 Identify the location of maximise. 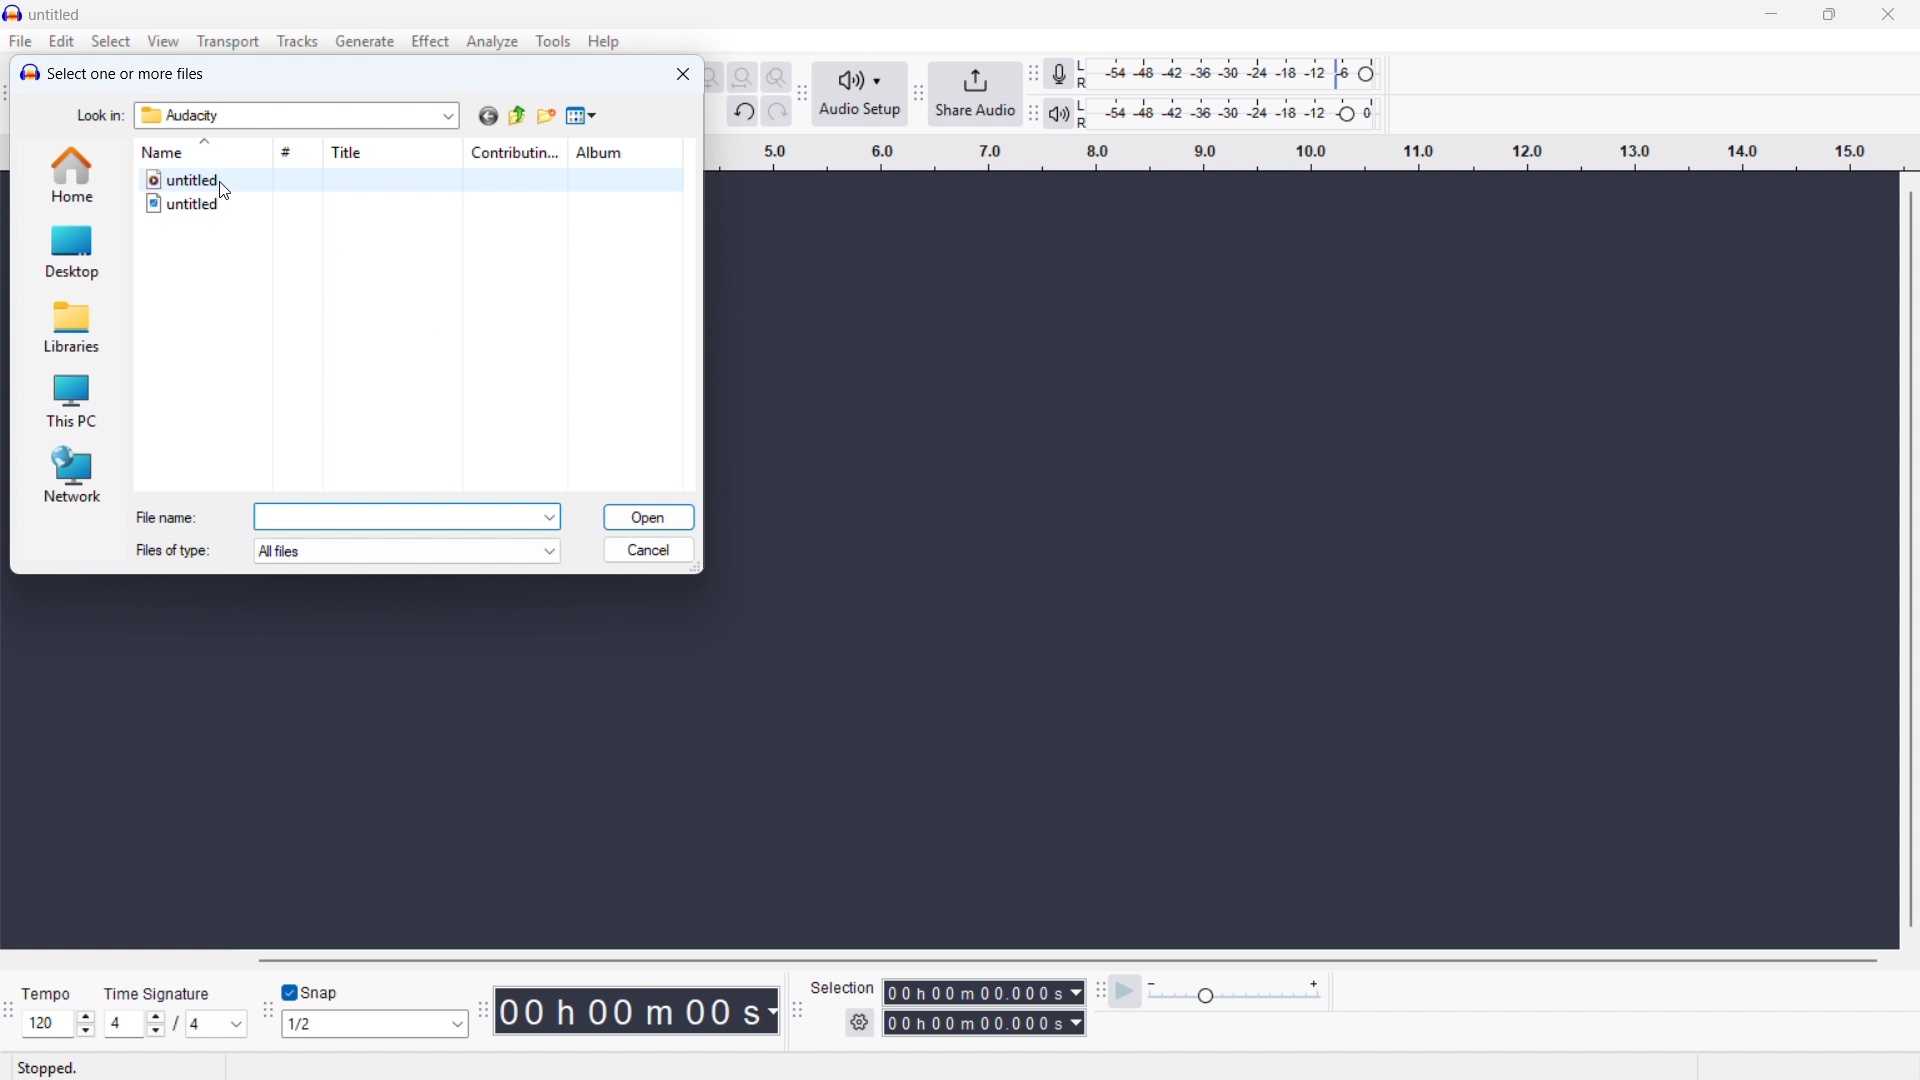
(1832, 15).